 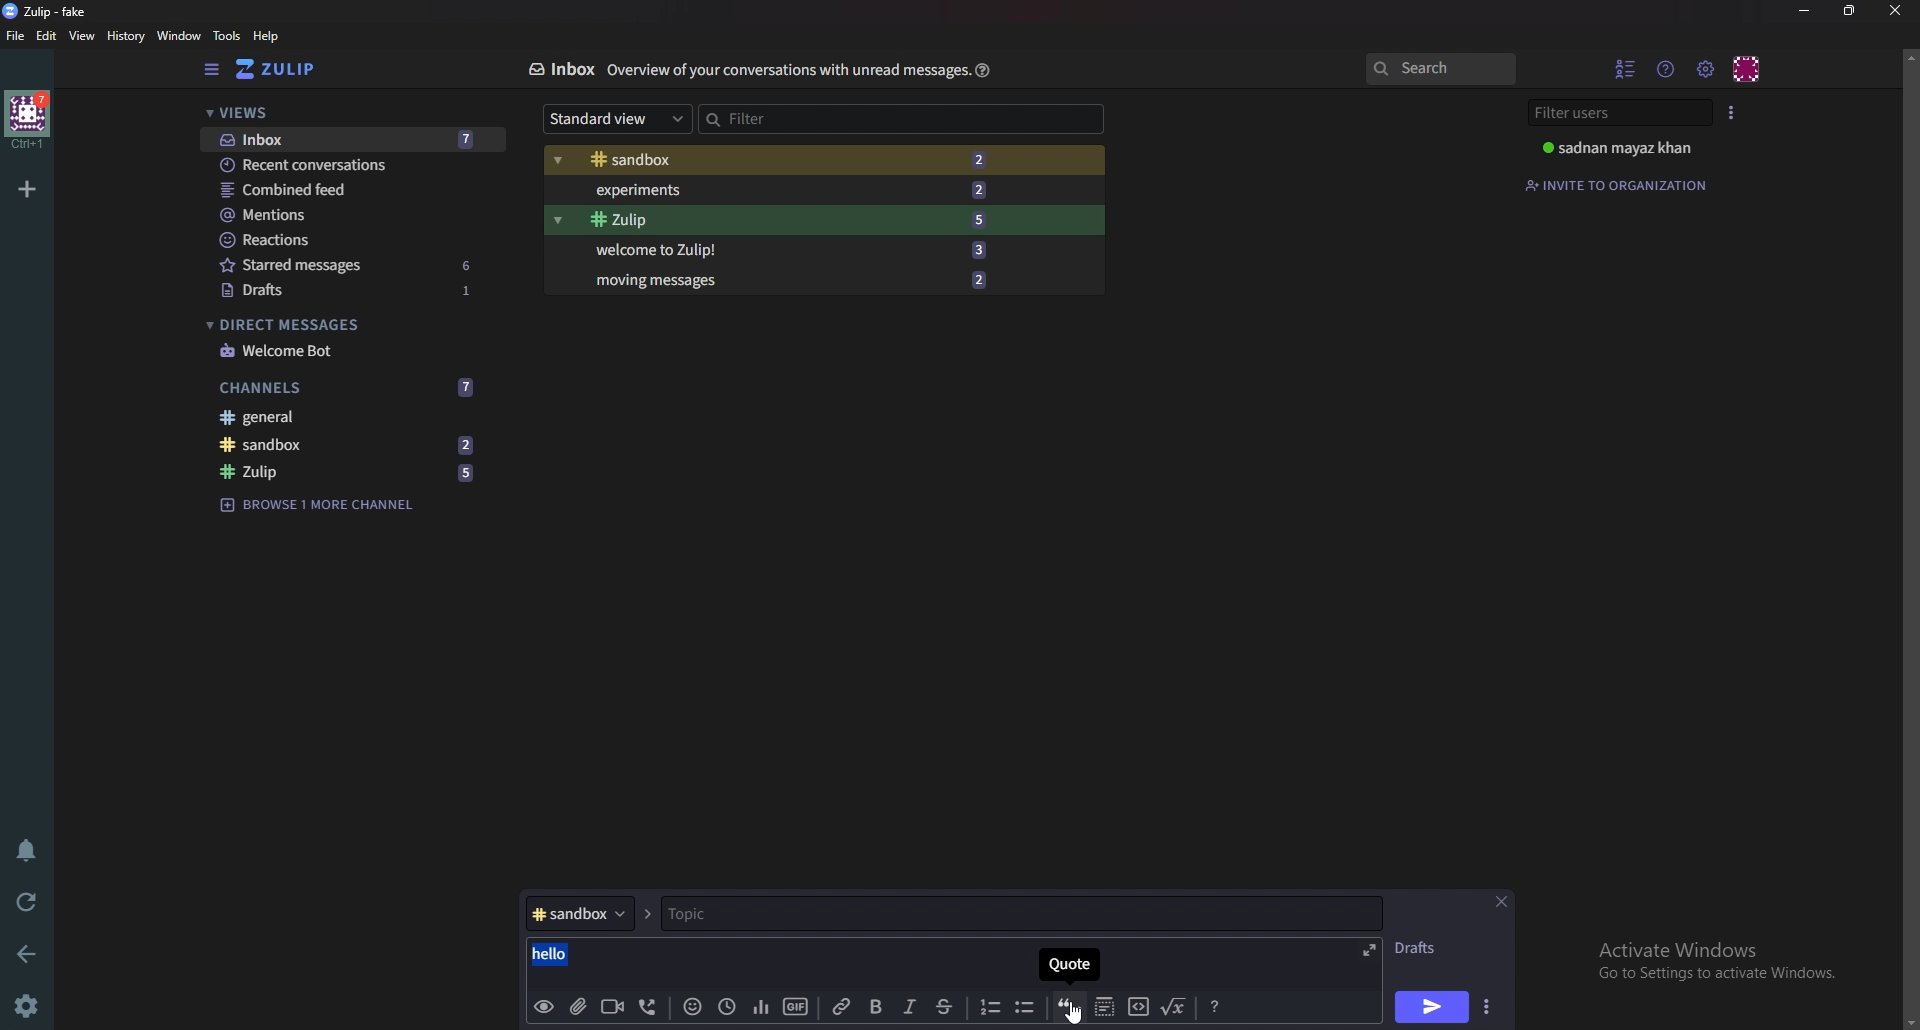 What do you see at coordinates (287, 70) in the screenshot?
I see `zulip` at bounding box center [287, 70].